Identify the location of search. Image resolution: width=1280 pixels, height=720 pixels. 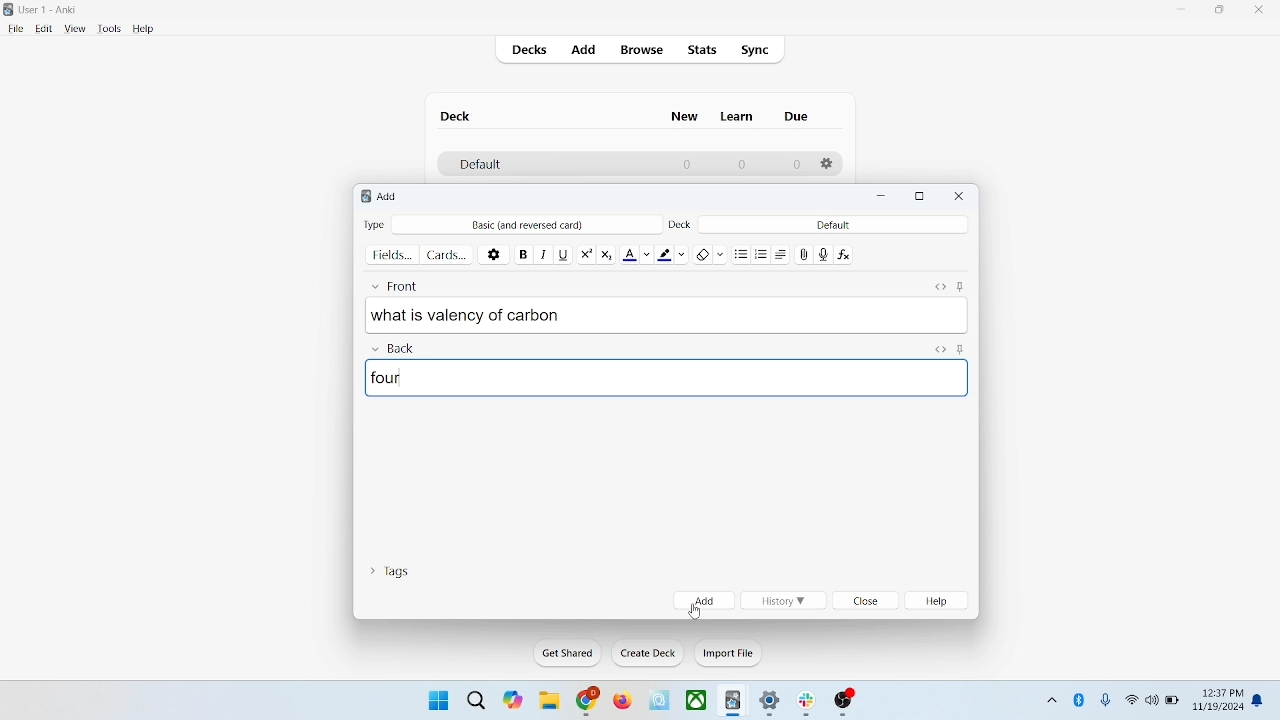
(477, 699).